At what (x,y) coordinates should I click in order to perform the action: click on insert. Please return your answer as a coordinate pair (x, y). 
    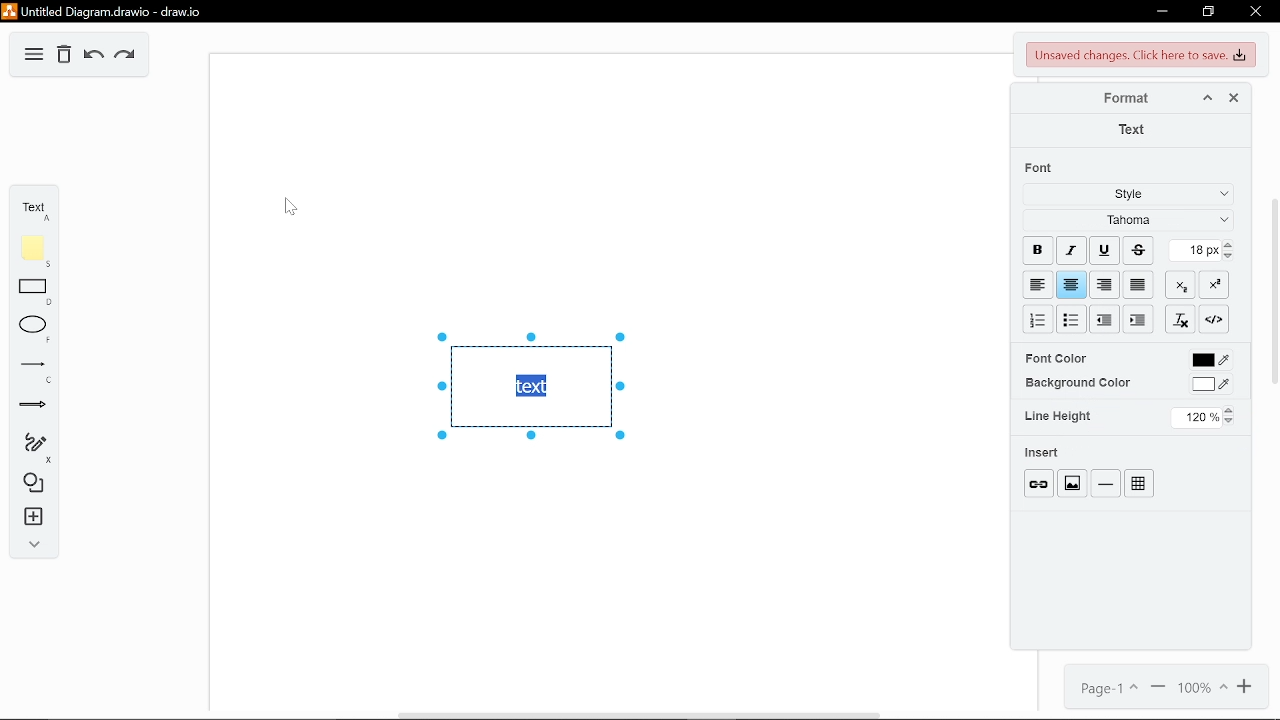
    Looking at the image, I should click on (29, 518).